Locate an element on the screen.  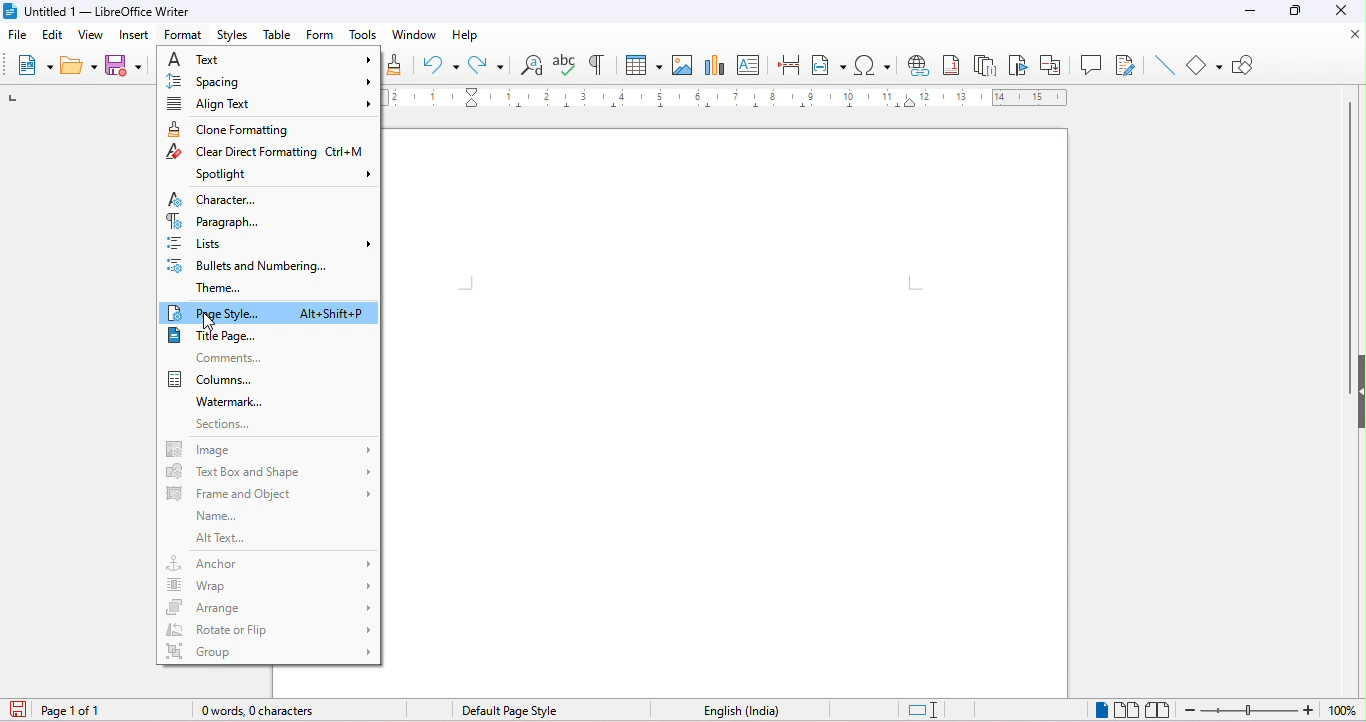
styles is located at coordinates (236, 37).